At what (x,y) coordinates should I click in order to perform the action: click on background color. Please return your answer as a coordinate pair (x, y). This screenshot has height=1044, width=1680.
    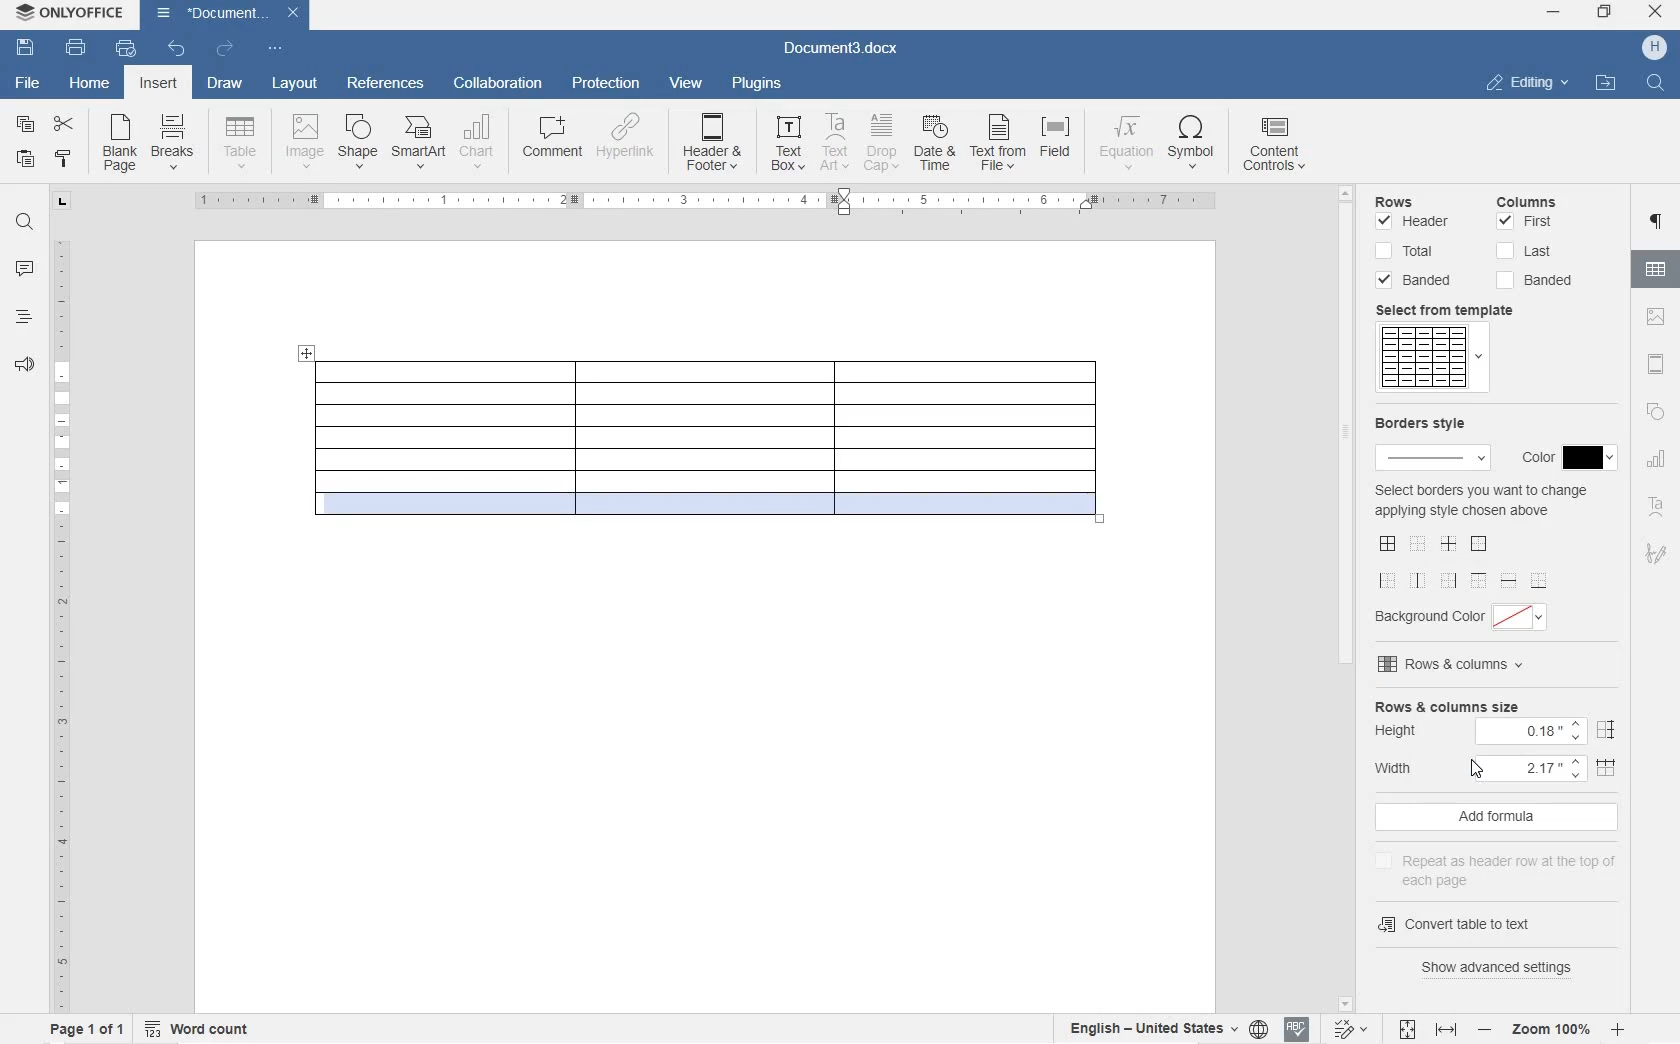
    Looking at the image, I should click on (1465, 617).